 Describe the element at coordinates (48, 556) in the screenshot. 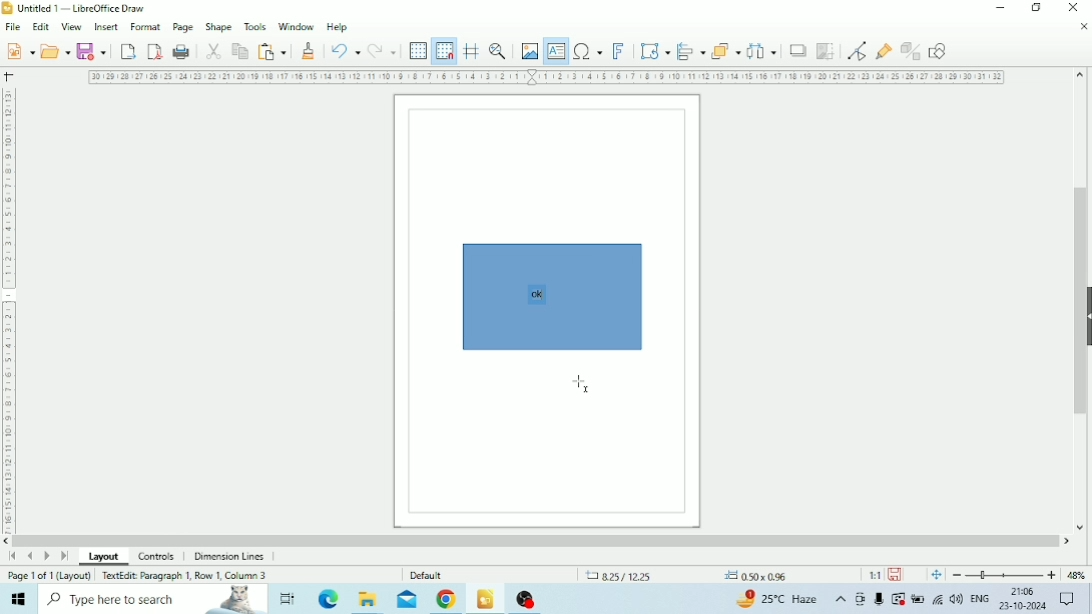

I see `Scroll to next page` at that location.